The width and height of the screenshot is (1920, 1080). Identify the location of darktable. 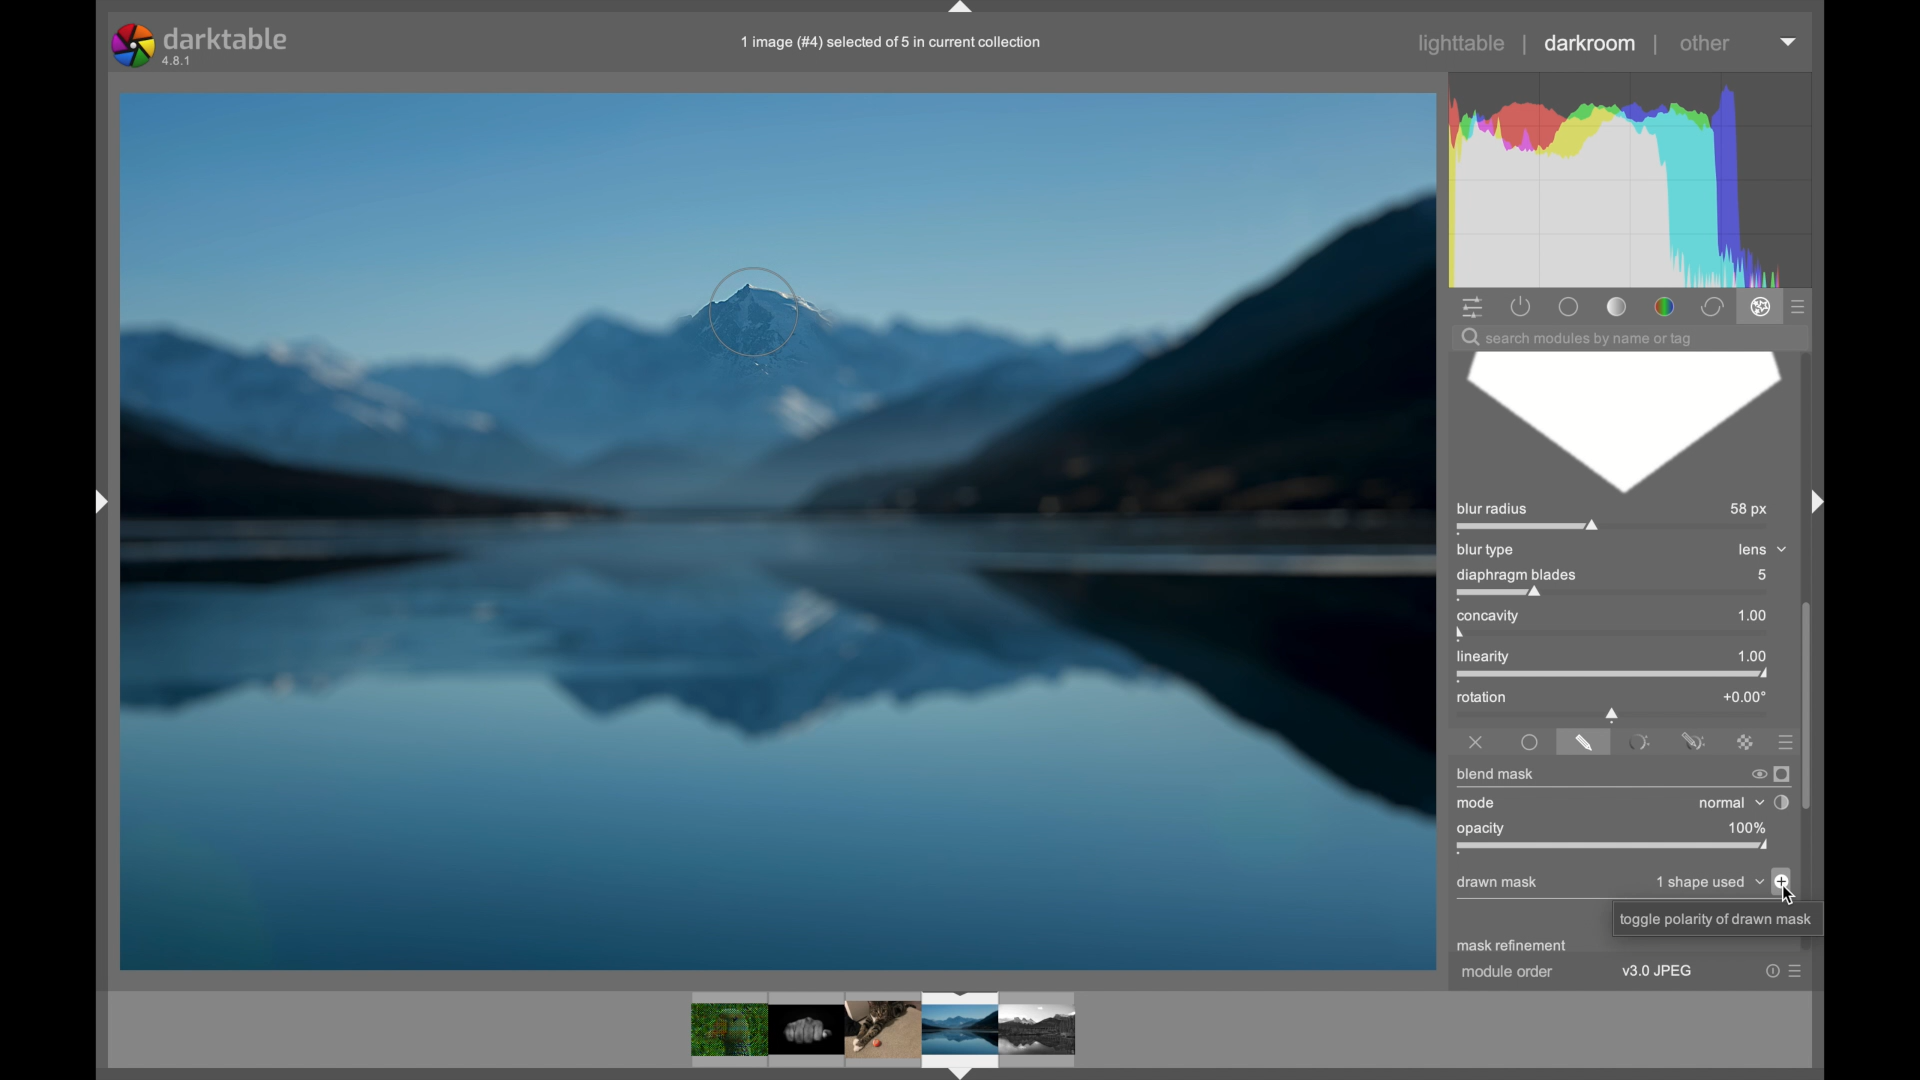
(199, 43).